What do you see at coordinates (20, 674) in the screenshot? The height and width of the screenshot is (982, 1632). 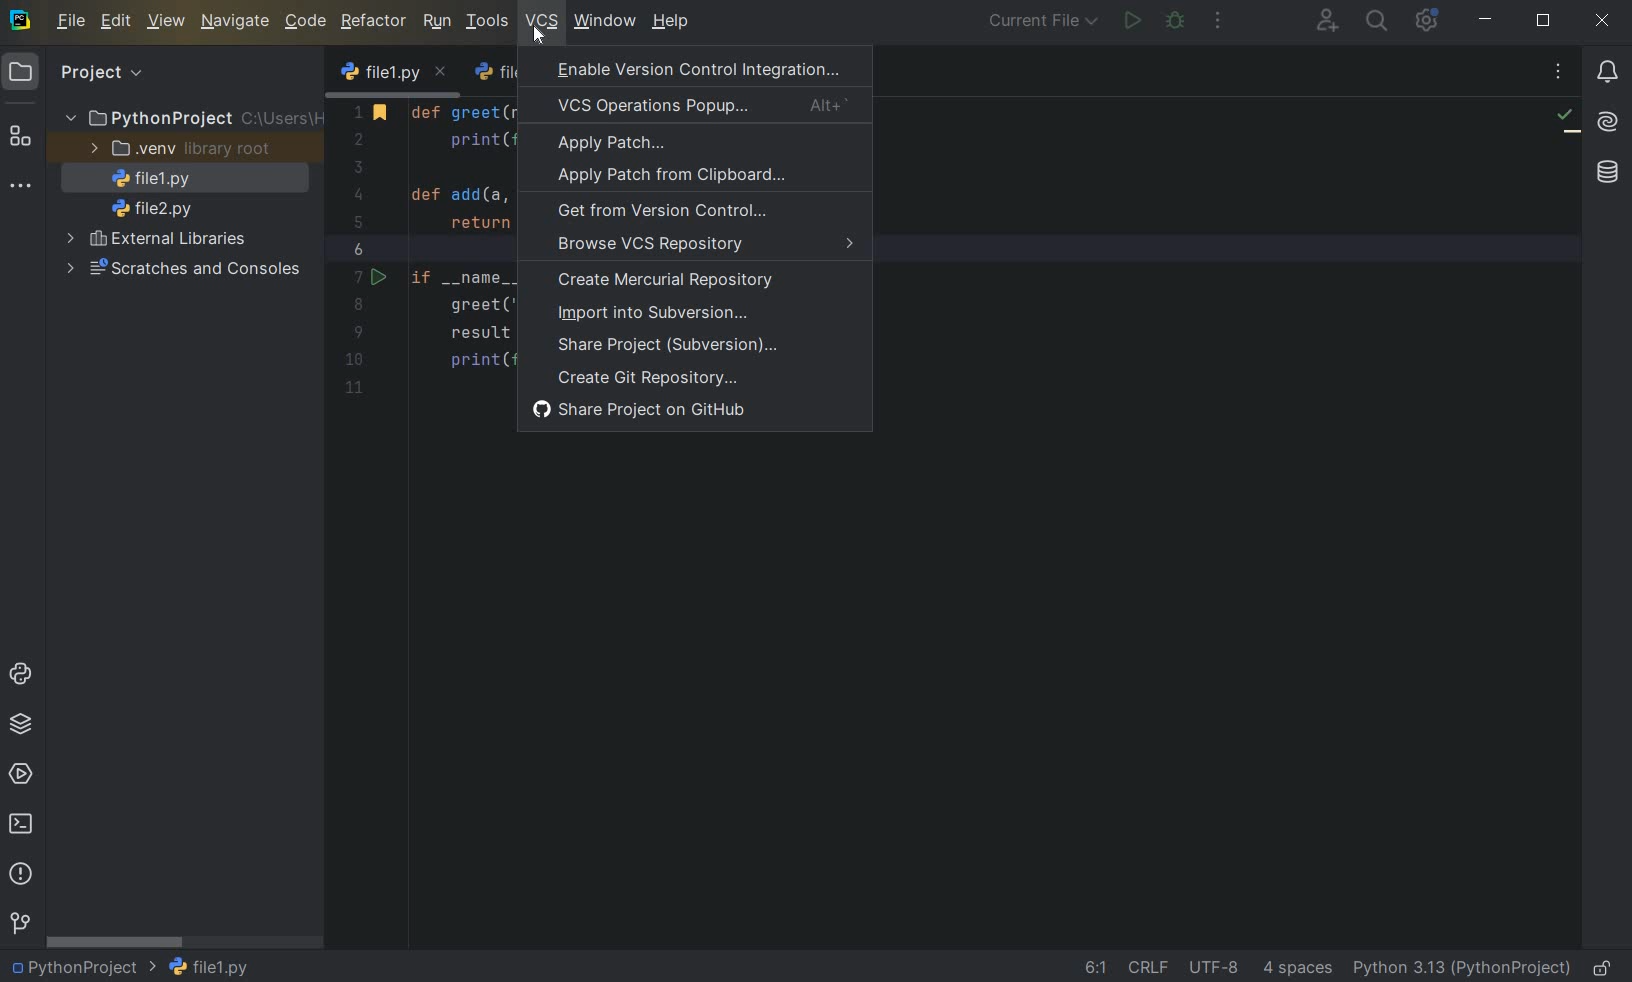 I see `python console` at bounding box center [20, 674].